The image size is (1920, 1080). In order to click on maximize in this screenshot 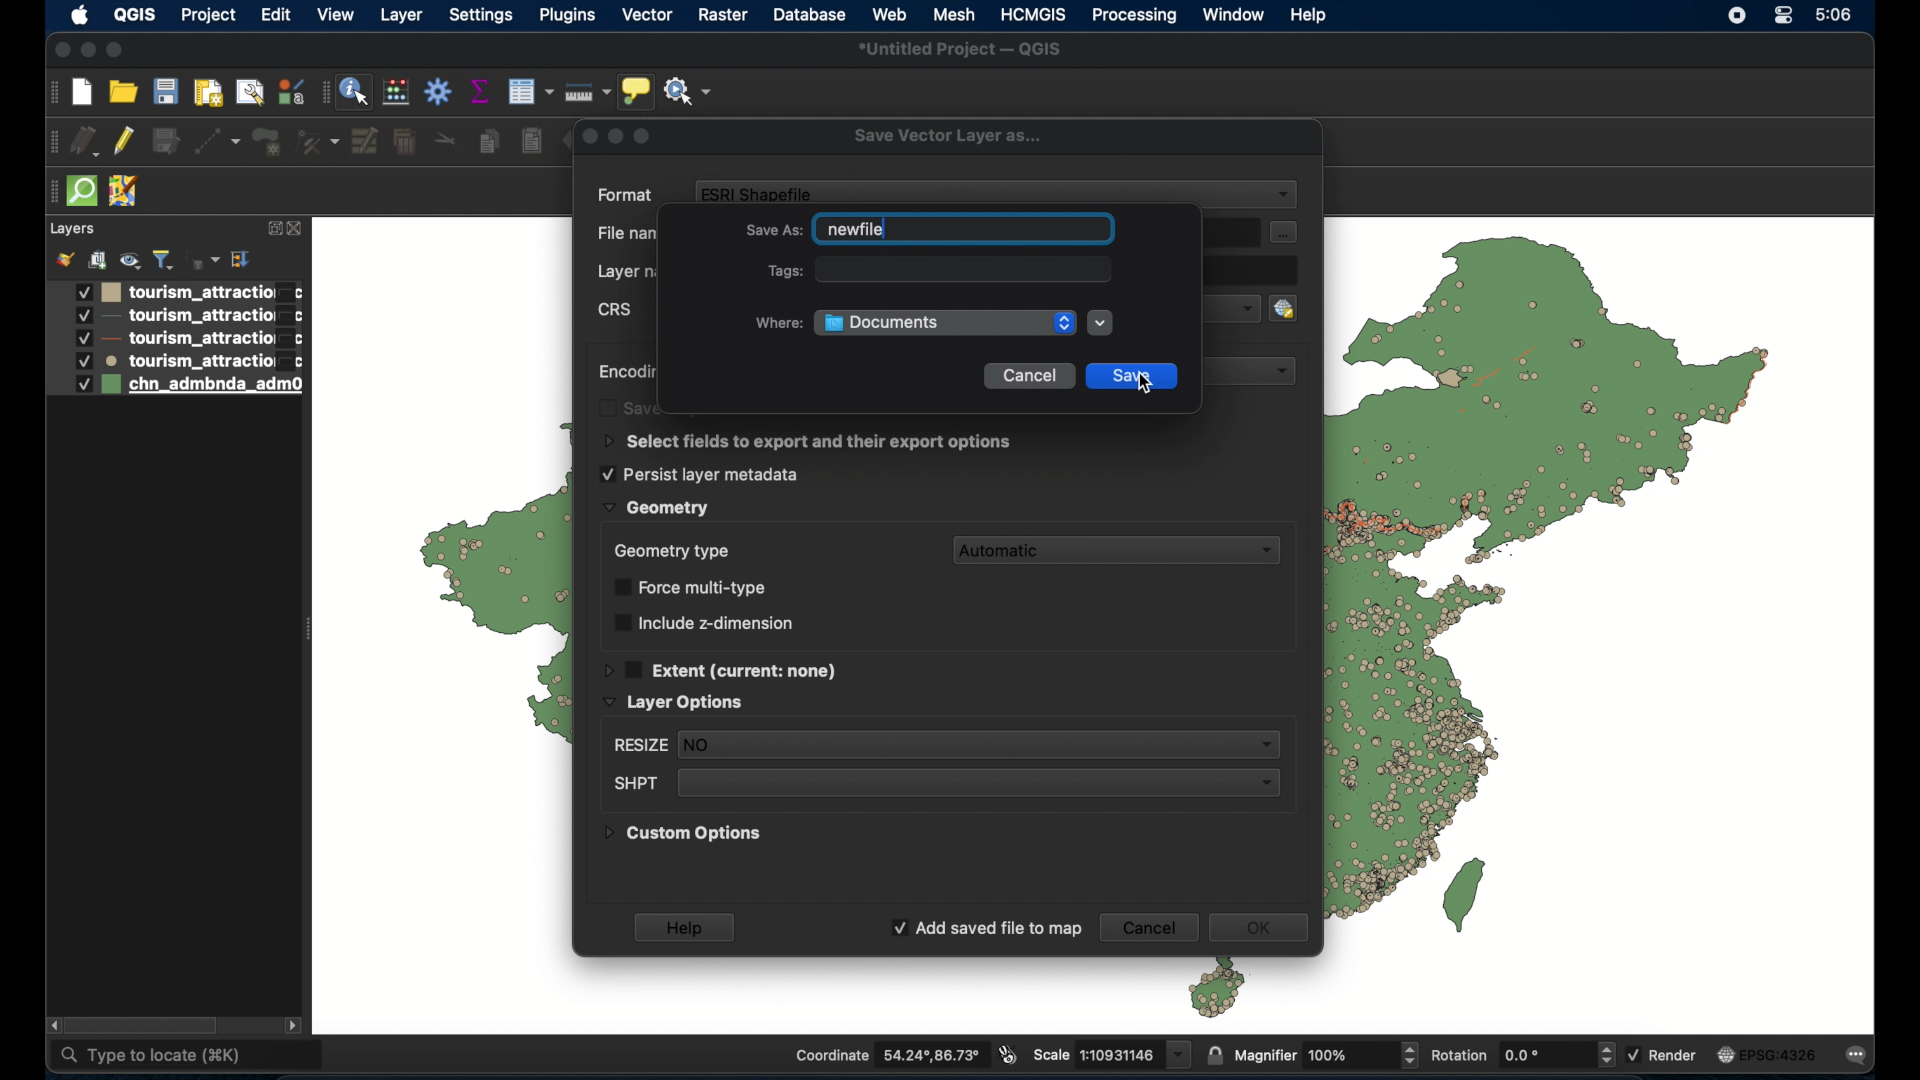, I will do `click(119, 49)`.